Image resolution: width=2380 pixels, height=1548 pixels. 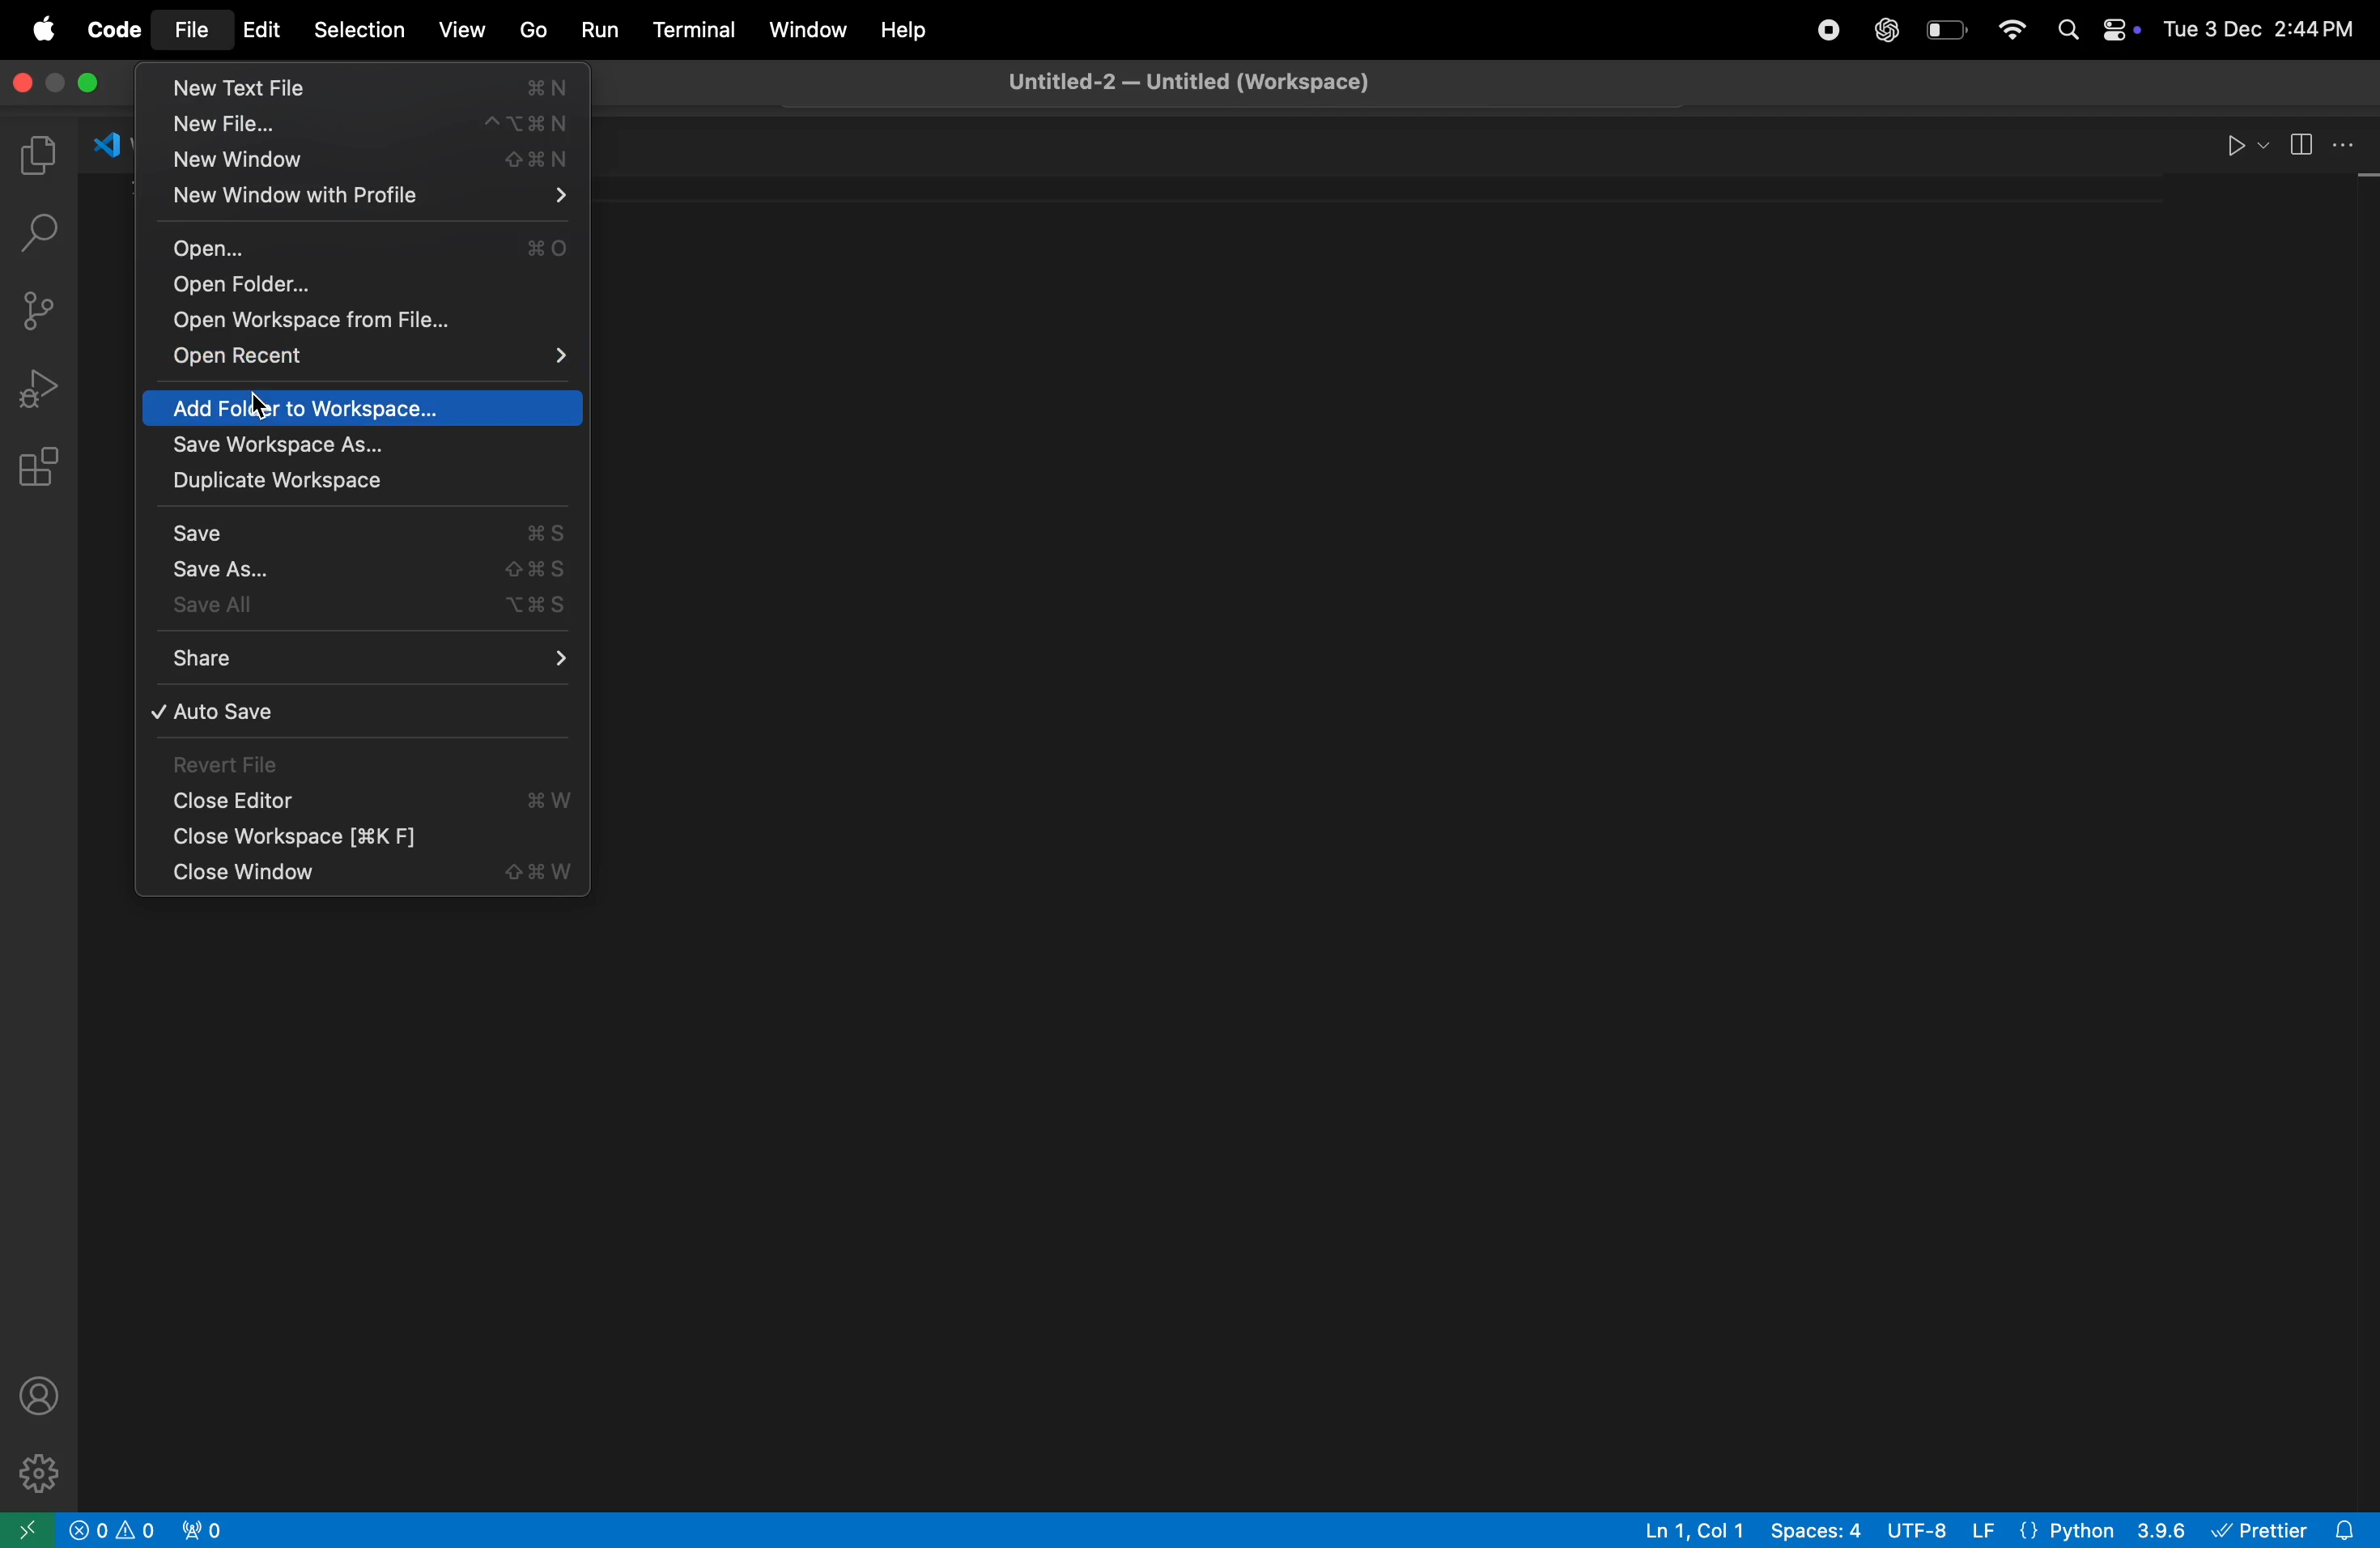 What do you see at coordinates (369, 603) in the screenshot?
I see `save all` at bounding box center [369, 603].